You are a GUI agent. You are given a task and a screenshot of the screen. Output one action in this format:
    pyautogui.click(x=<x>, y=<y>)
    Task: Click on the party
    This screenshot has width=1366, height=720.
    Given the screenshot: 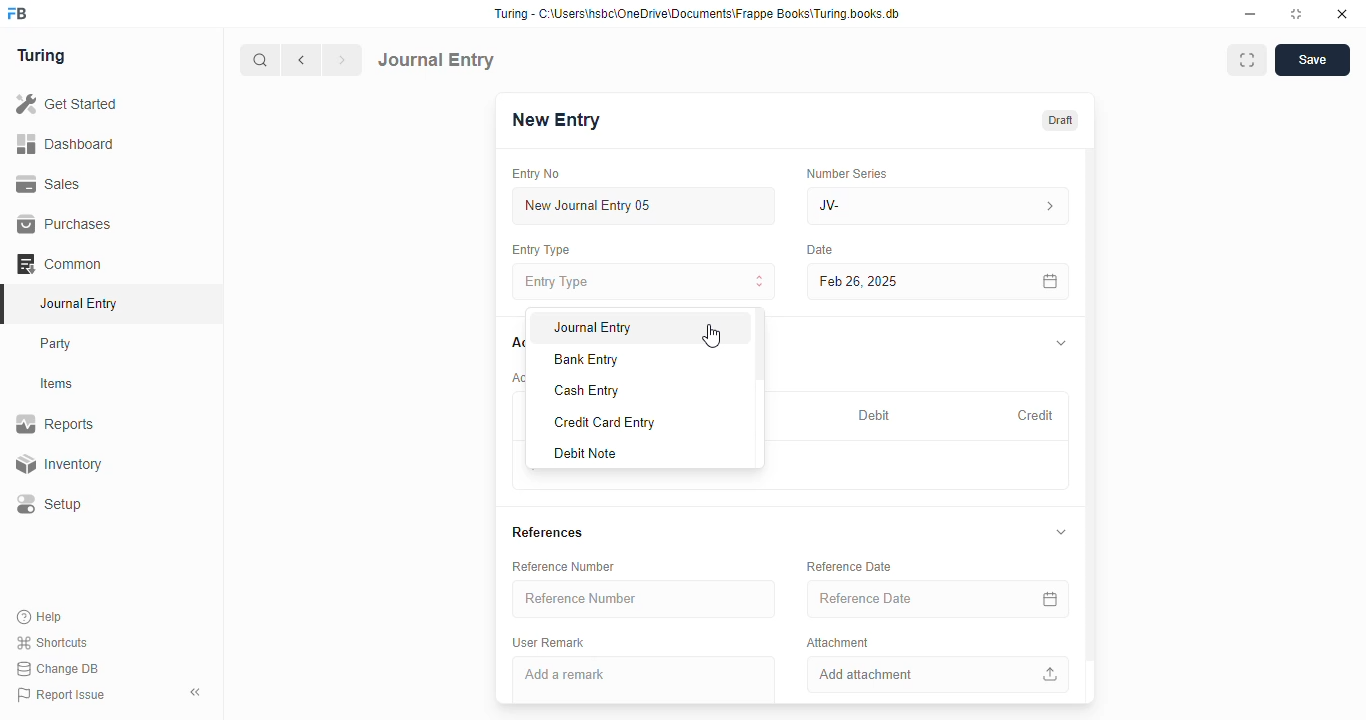 What is the action you would take?
    pyautogui.click(x=58, y=344)
    